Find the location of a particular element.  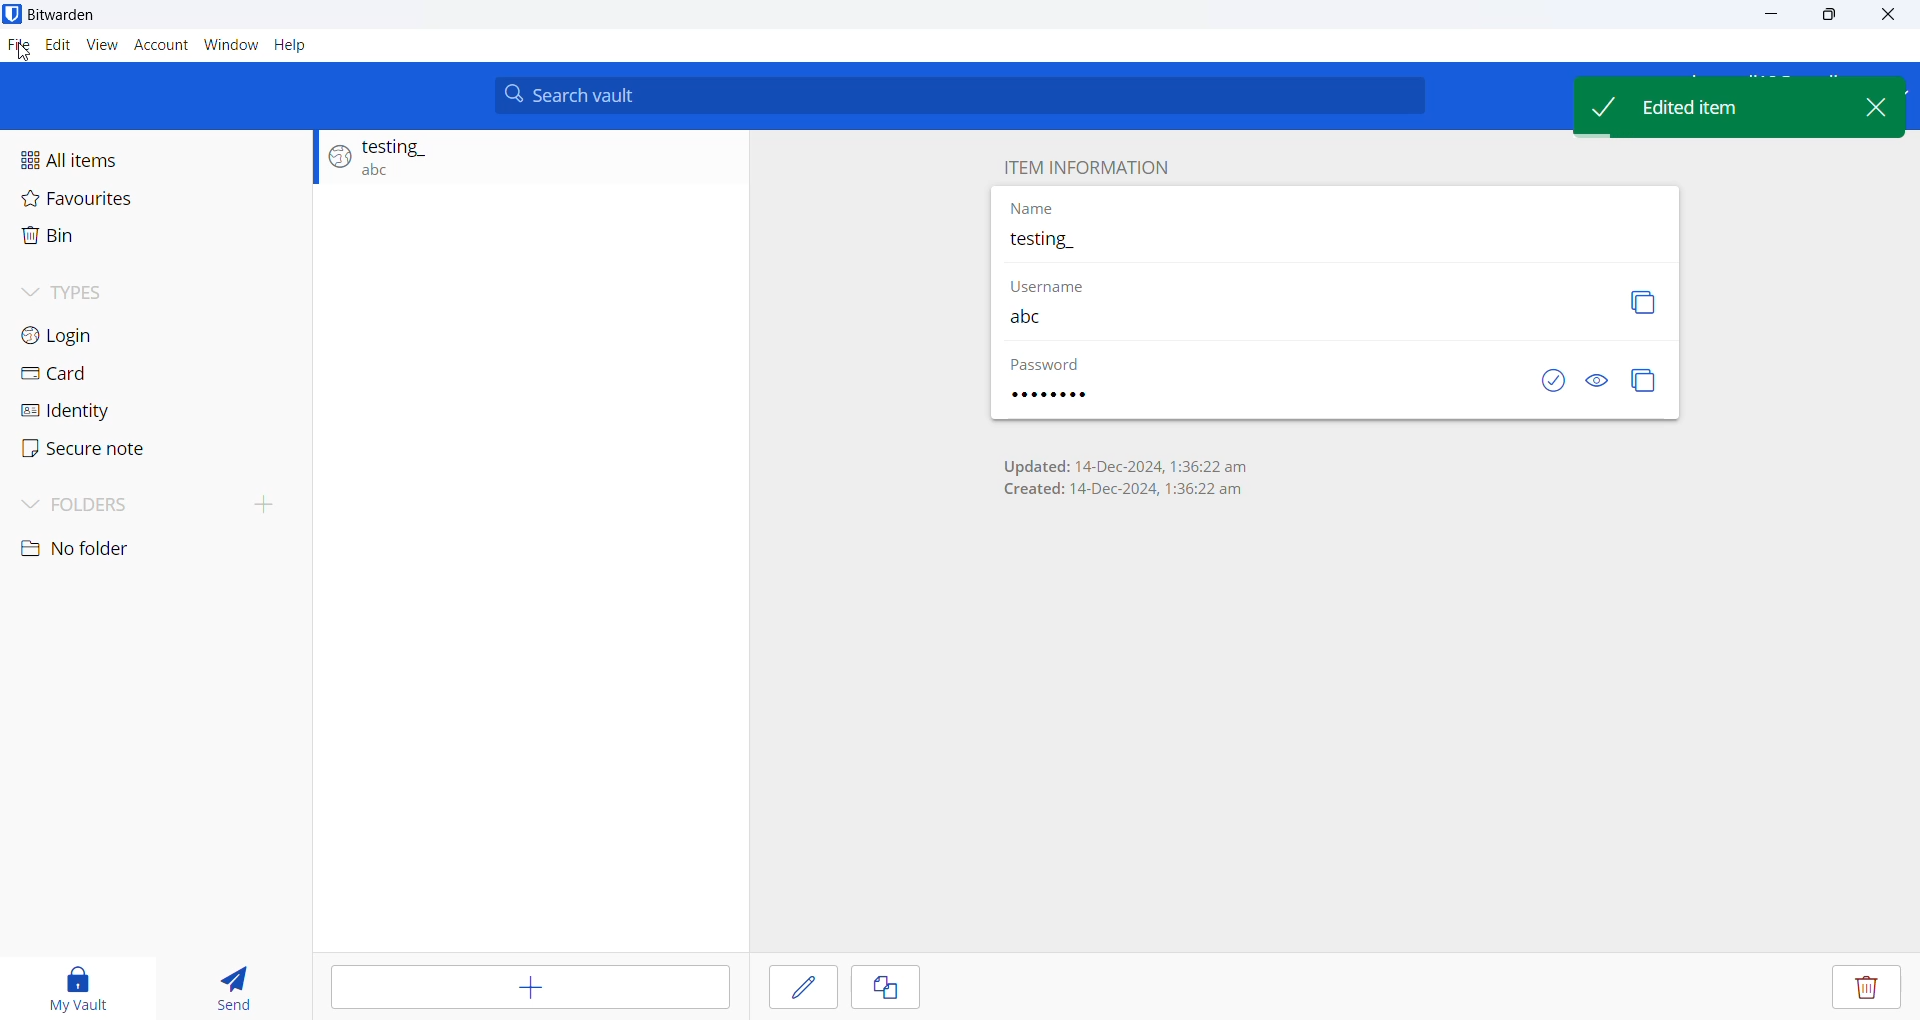

view is located at coordinates (101, 43).